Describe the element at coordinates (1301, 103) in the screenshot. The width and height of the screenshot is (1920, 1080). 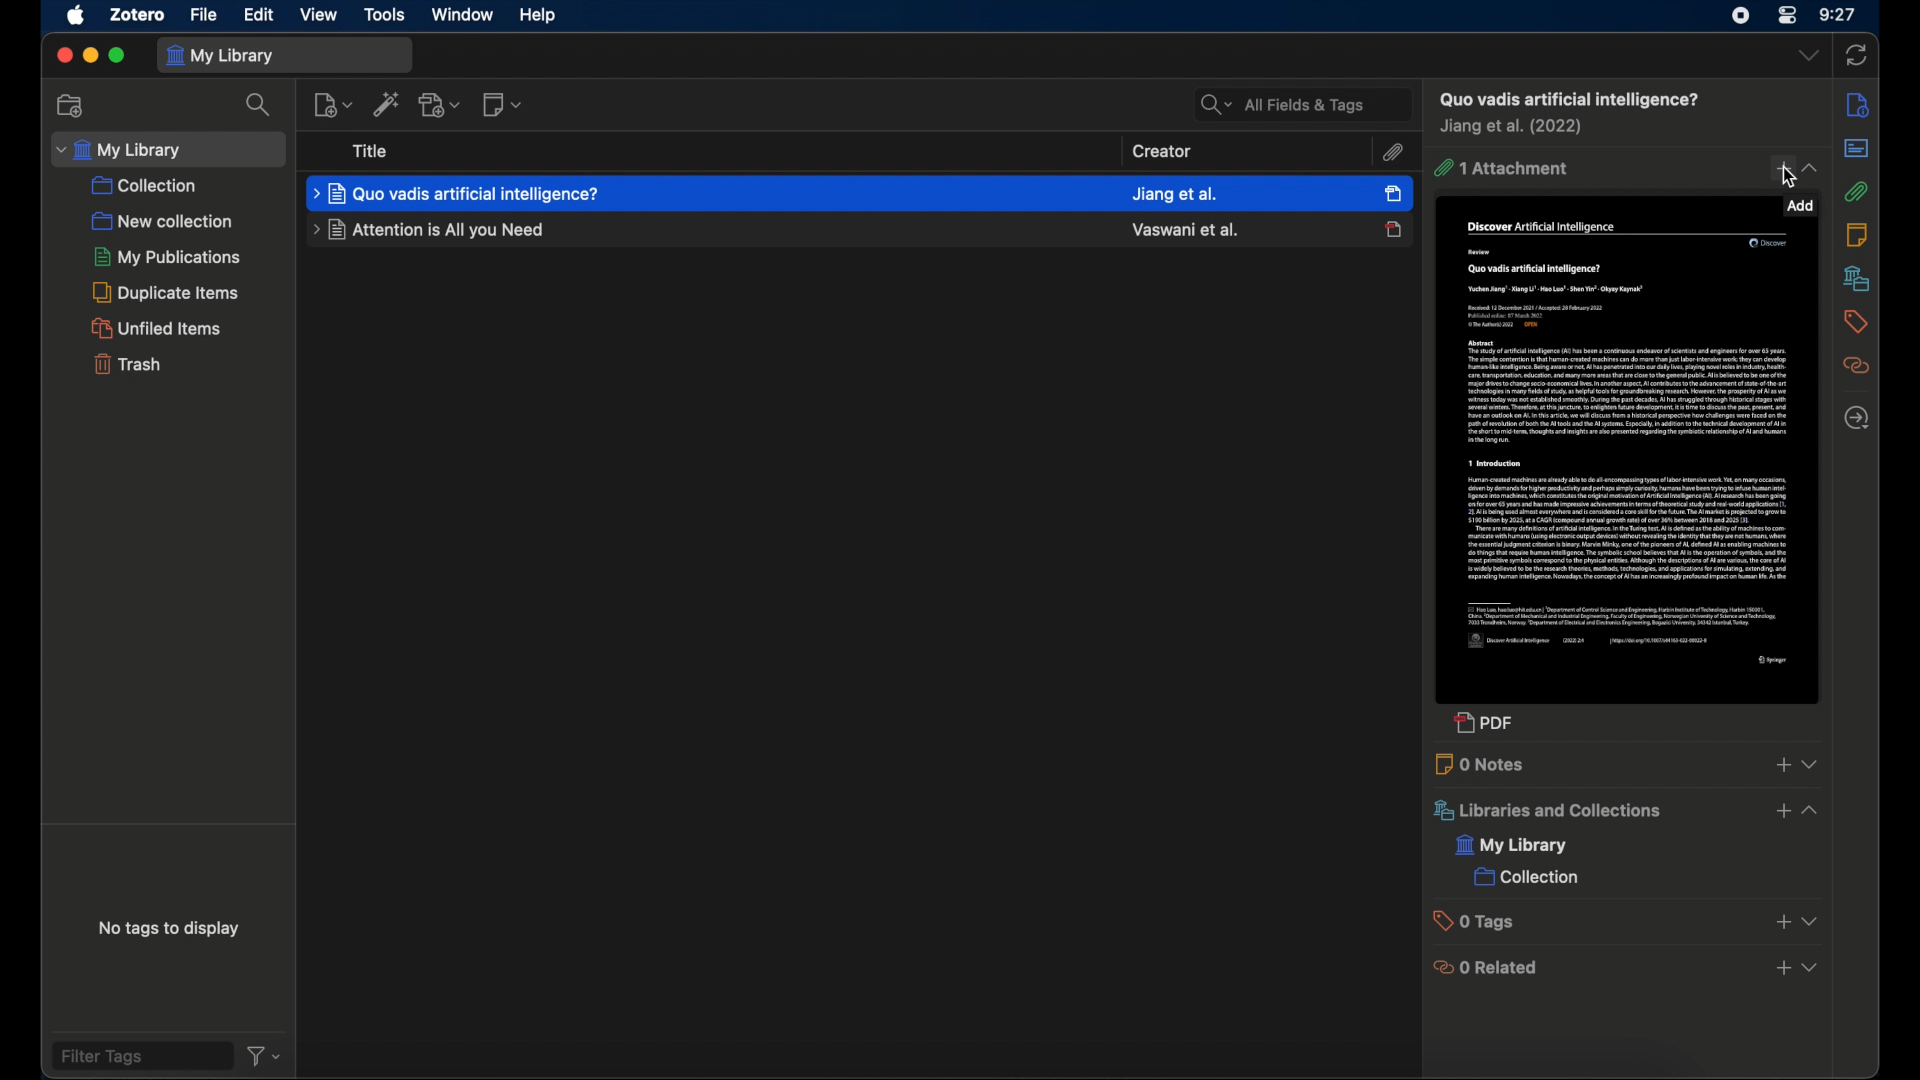
I see `all fields and tags` at that location.